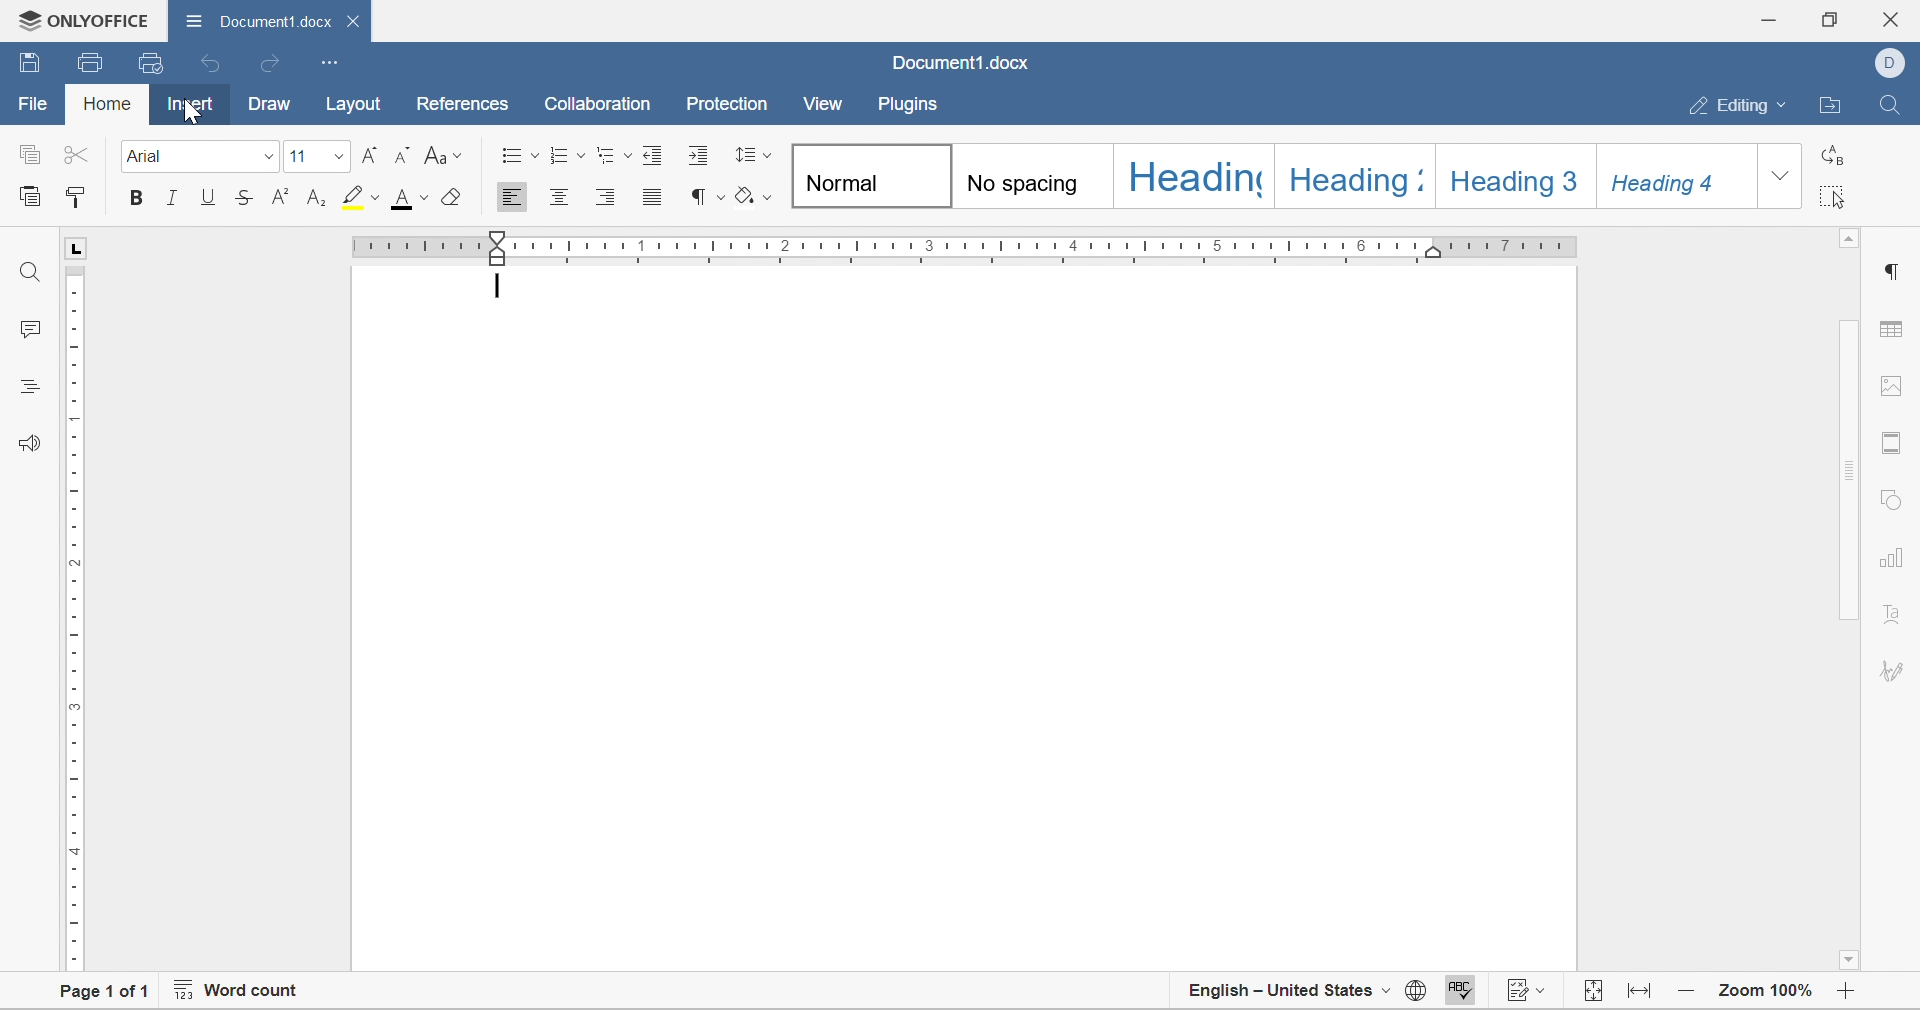 The image size is (1920, 1010). I want to click on Set document language, so click(1415, 993).